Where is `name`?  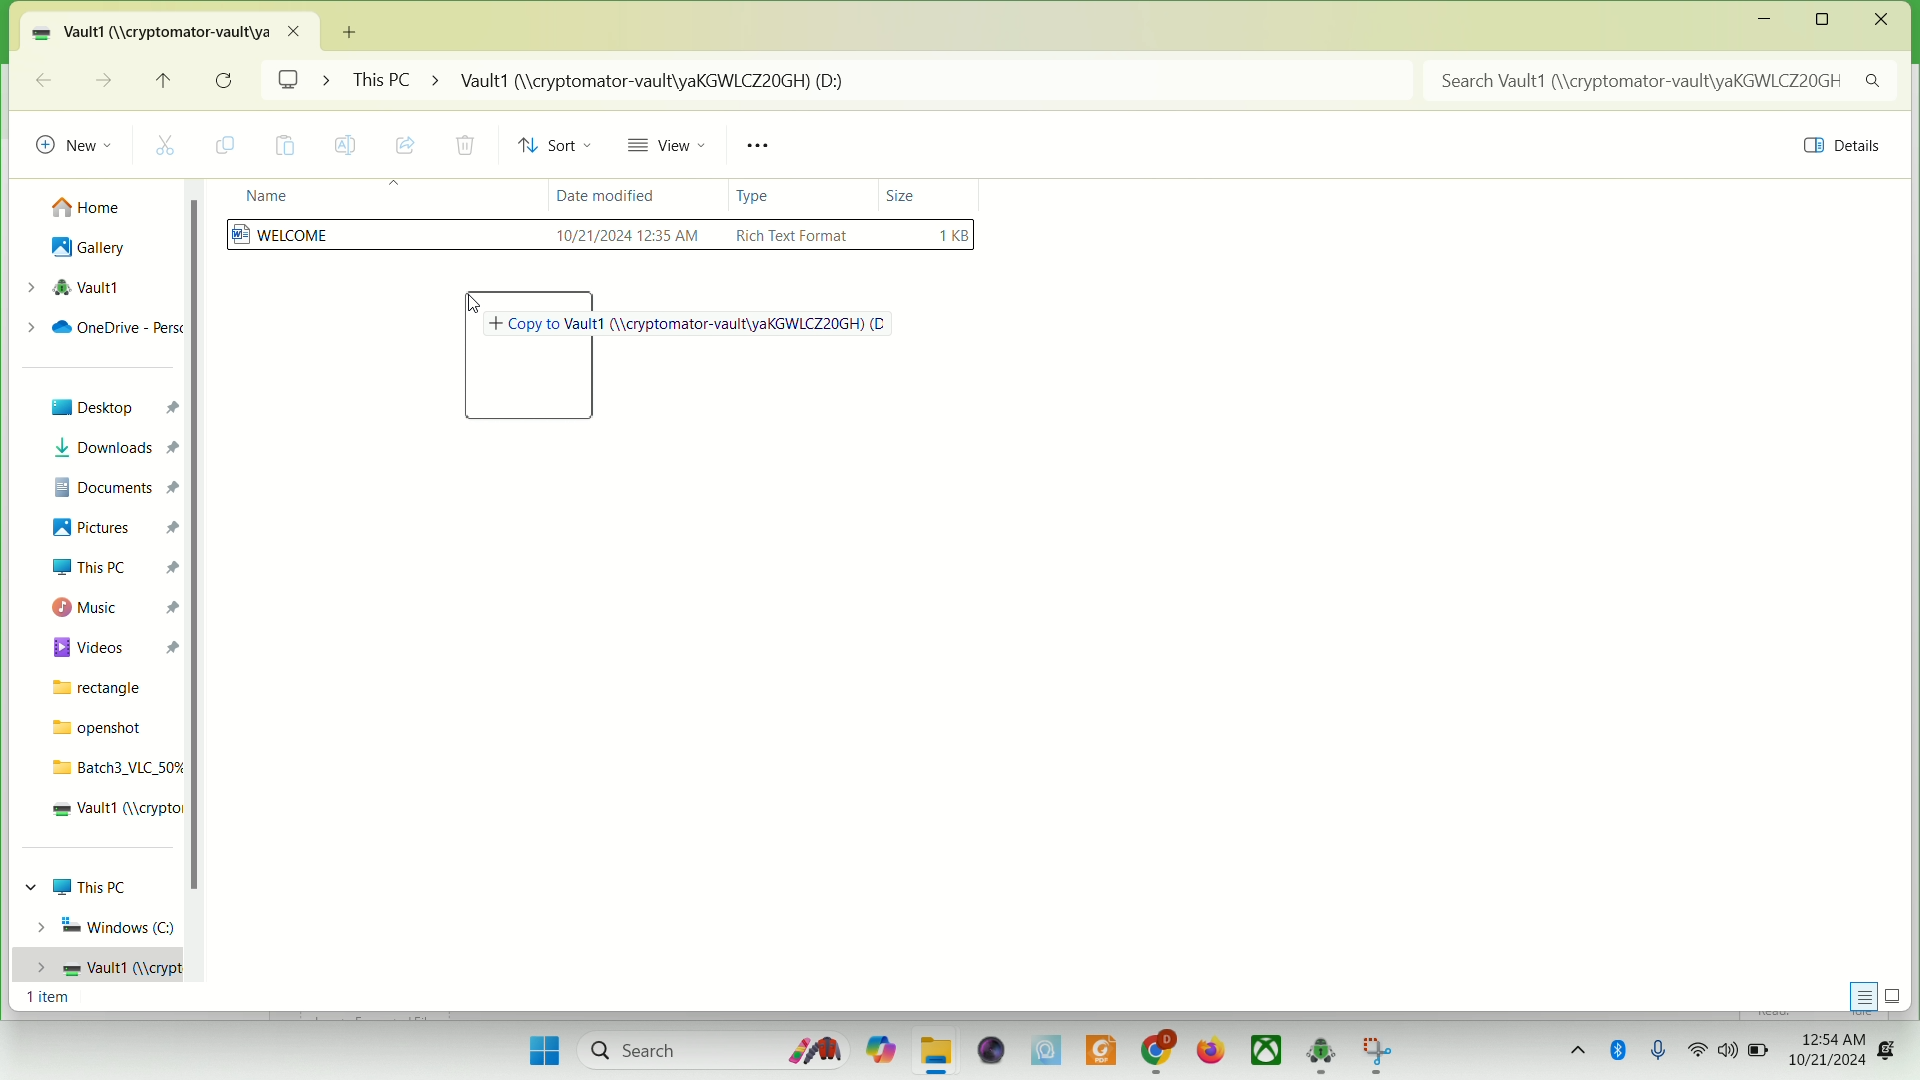
name is located at coordinates (261, 197).